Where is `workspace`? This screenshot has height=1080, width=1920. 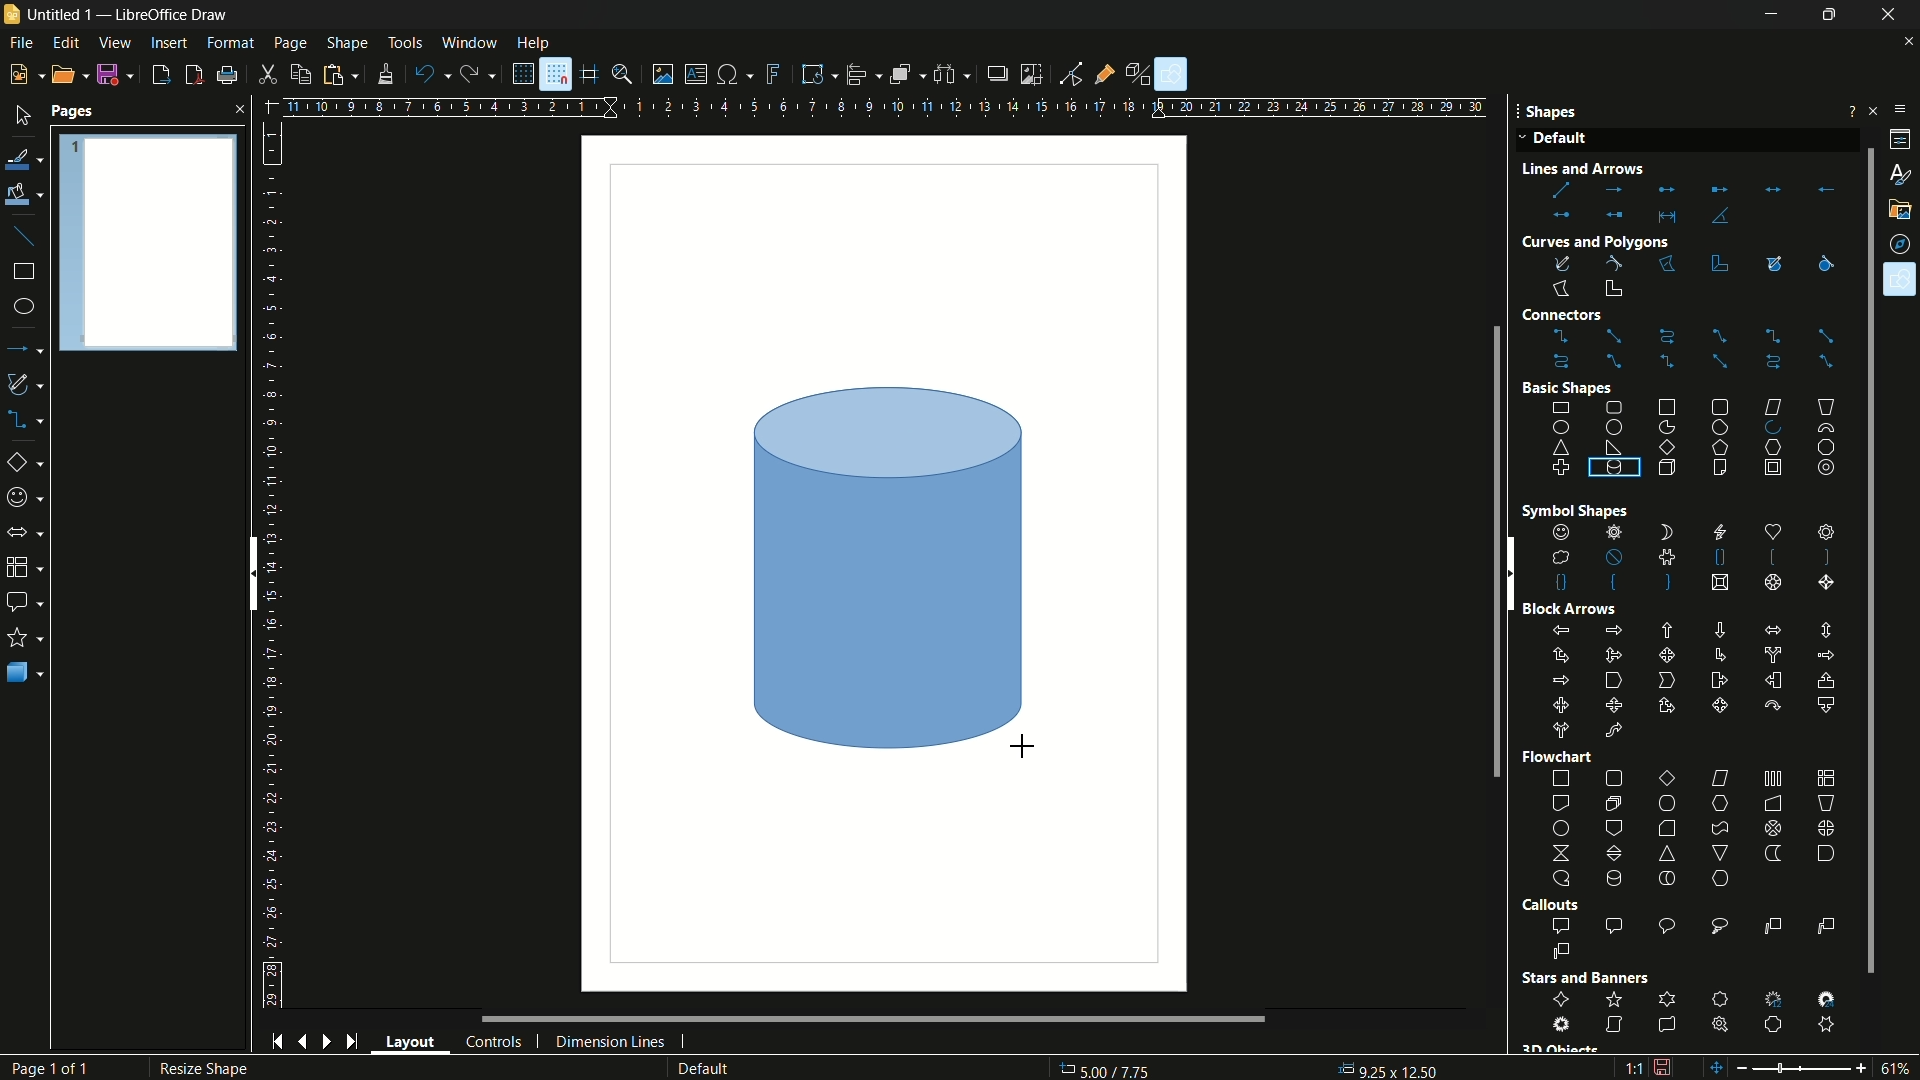 workspace is located at coordinates (884, 563).